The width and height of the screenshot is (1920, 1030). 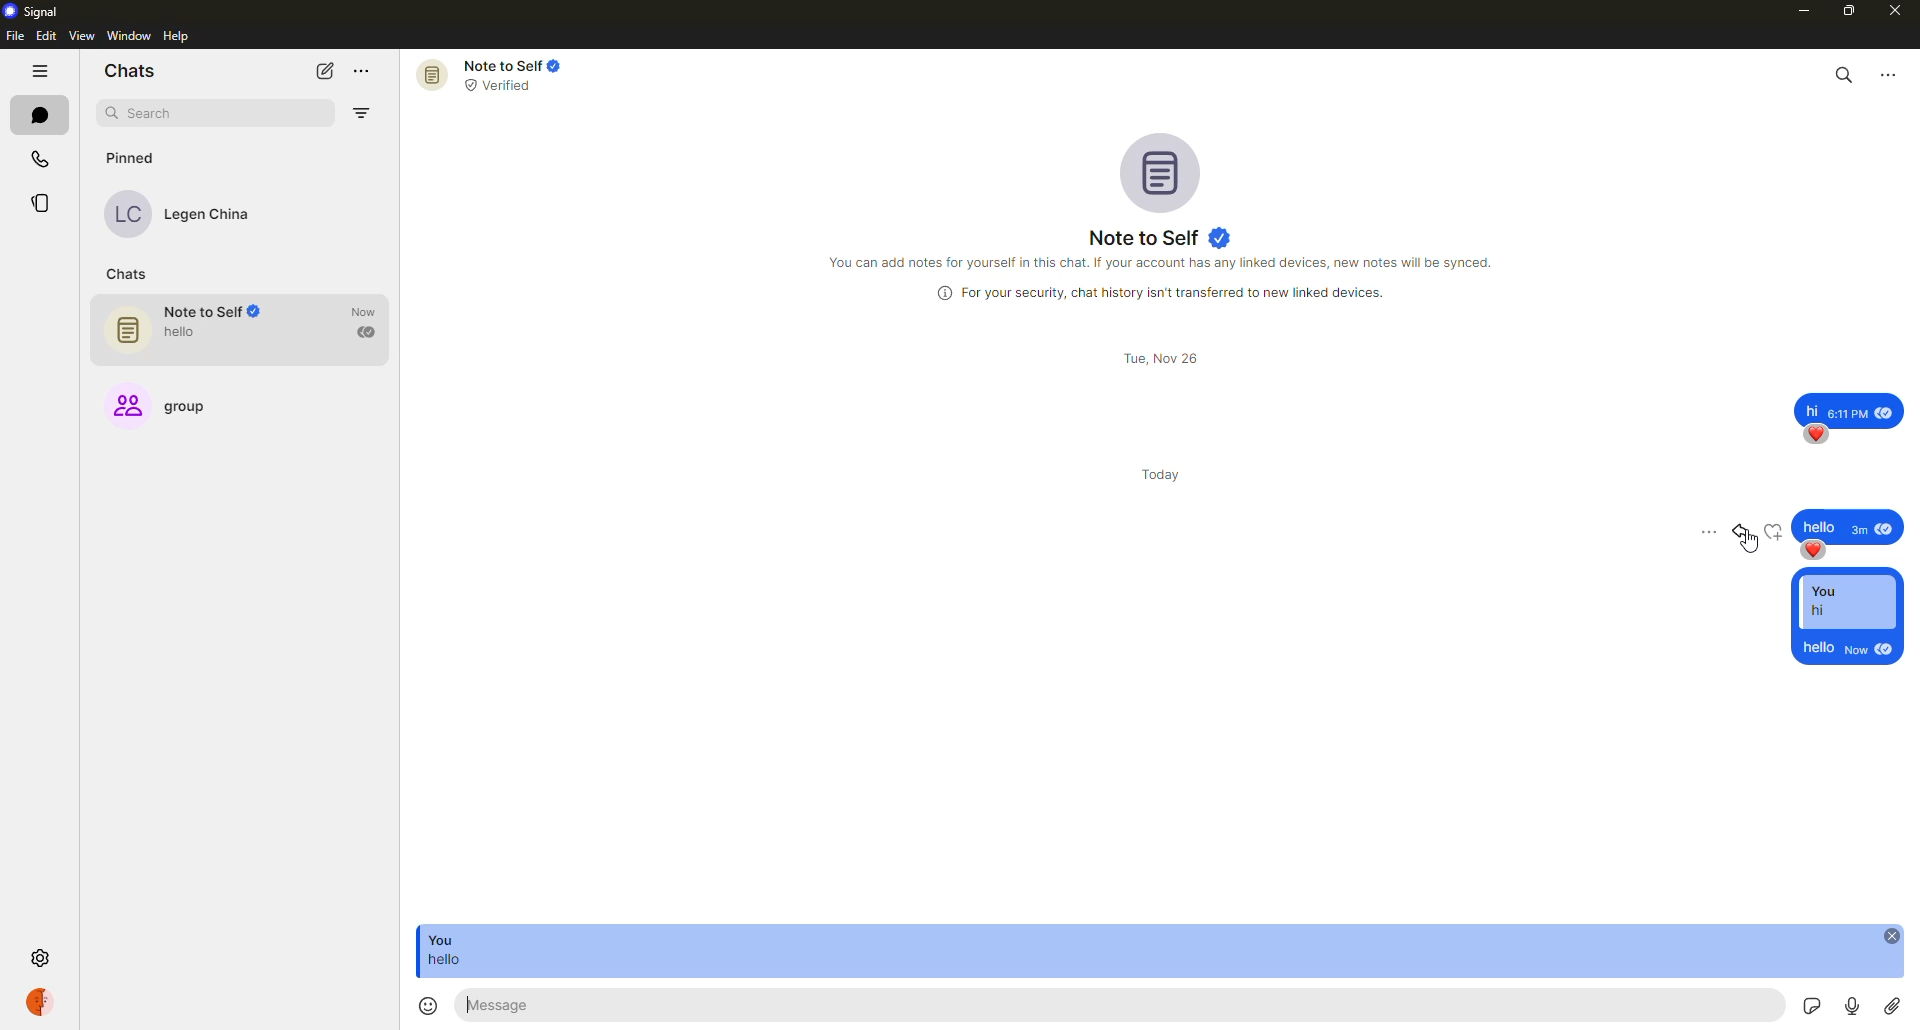 What do you see at coordinates (126, 273) in the screenshot?
I see `chats` at bounding box center [126, 273].